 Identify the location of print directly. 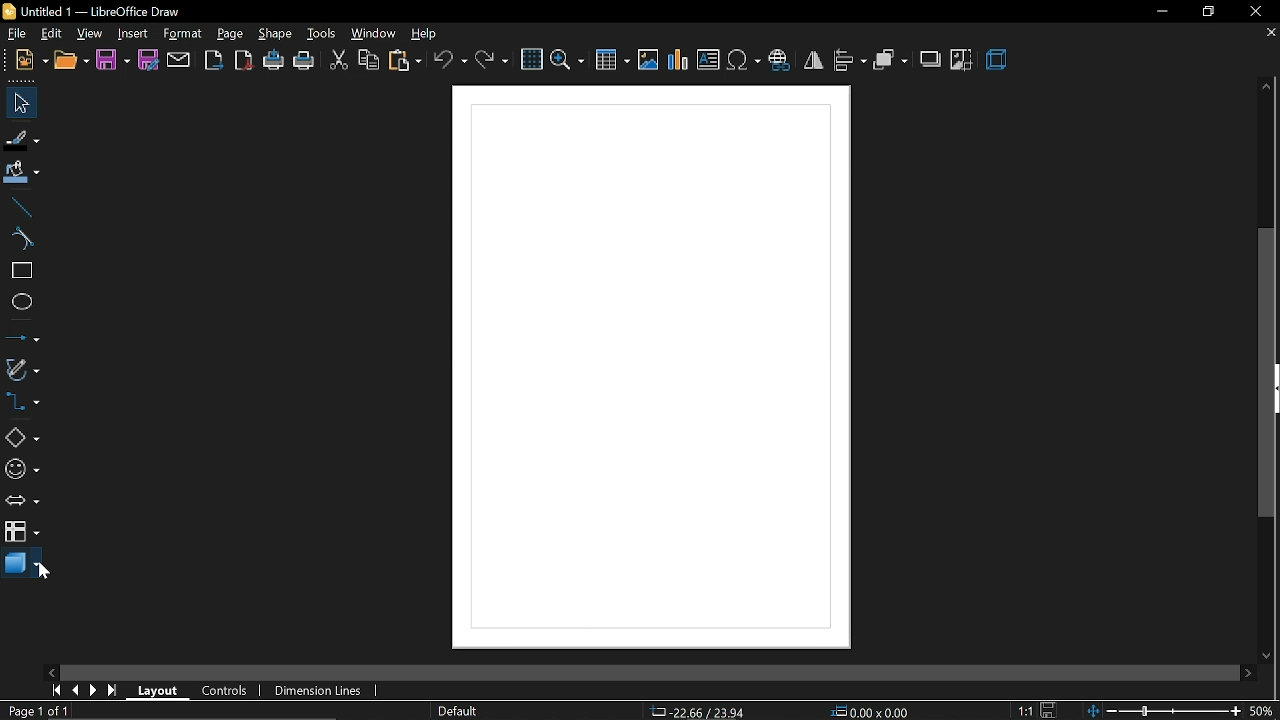
(274, 62).